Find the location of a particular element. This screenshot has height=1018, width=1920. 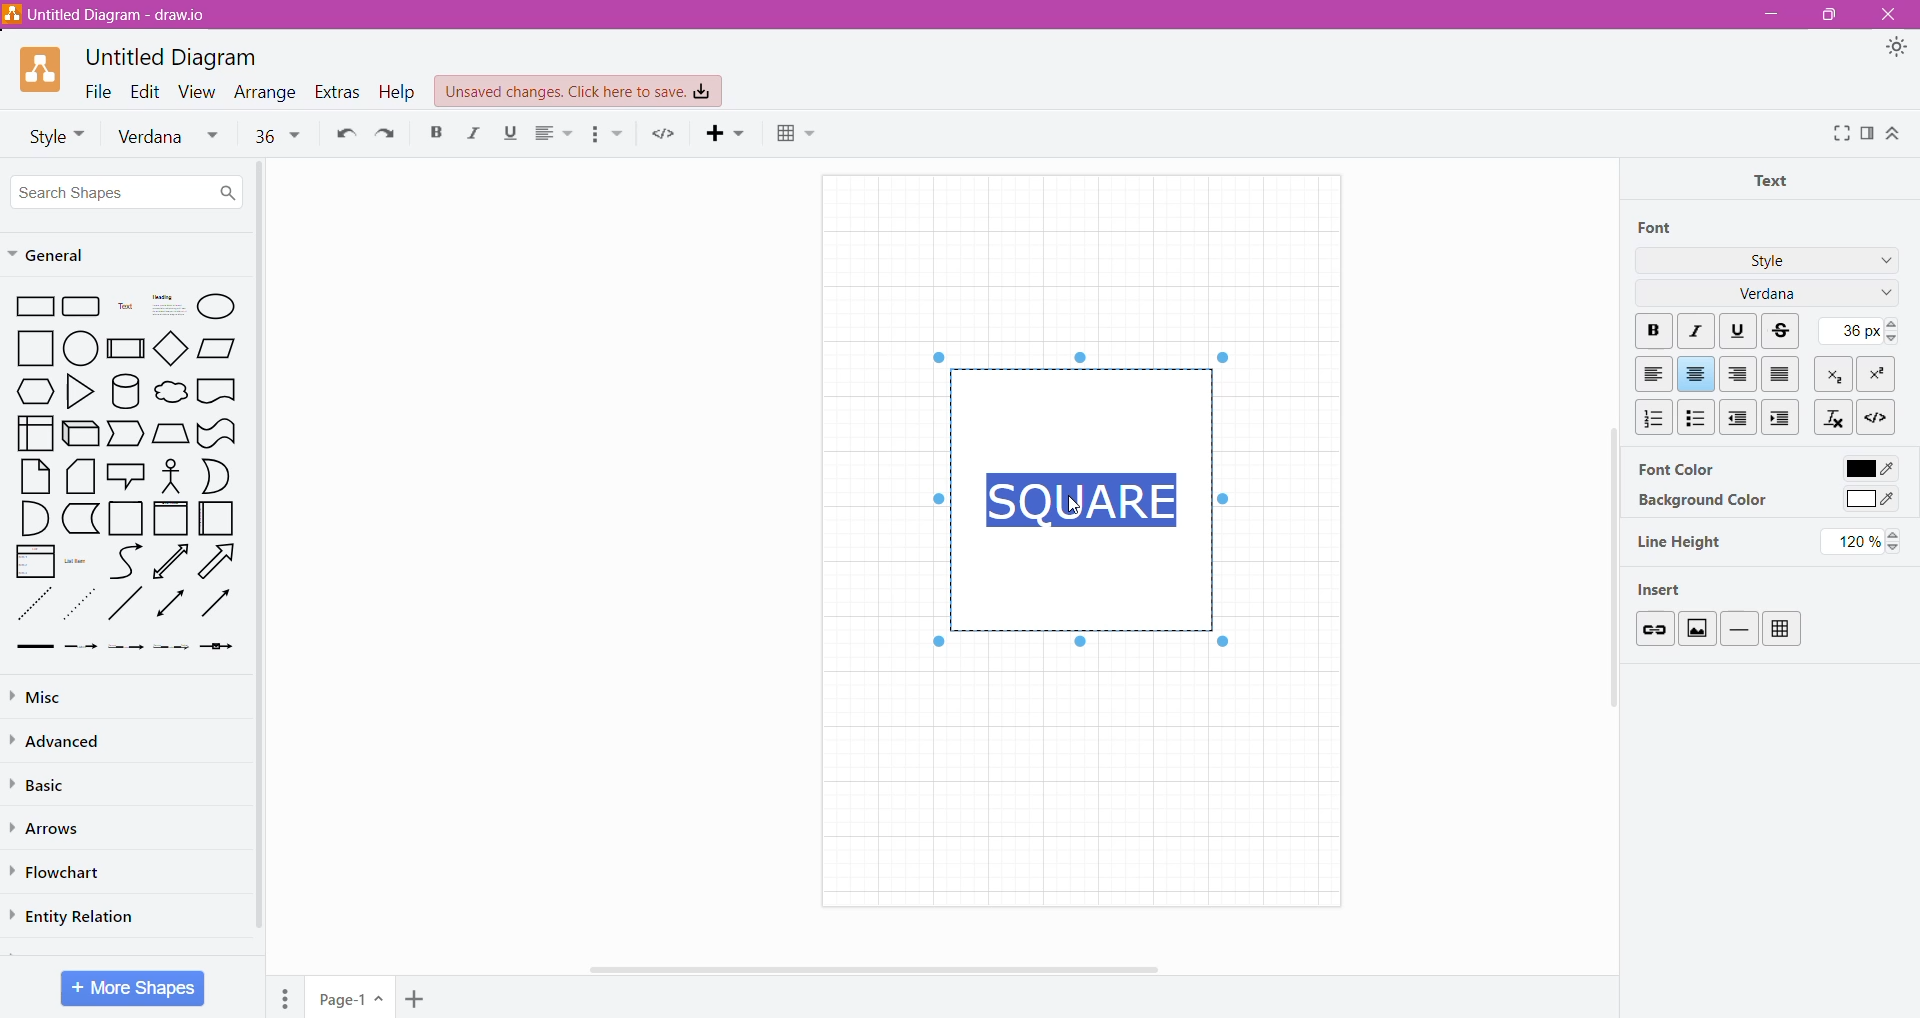

Font is located at coordinates (1657, 228).